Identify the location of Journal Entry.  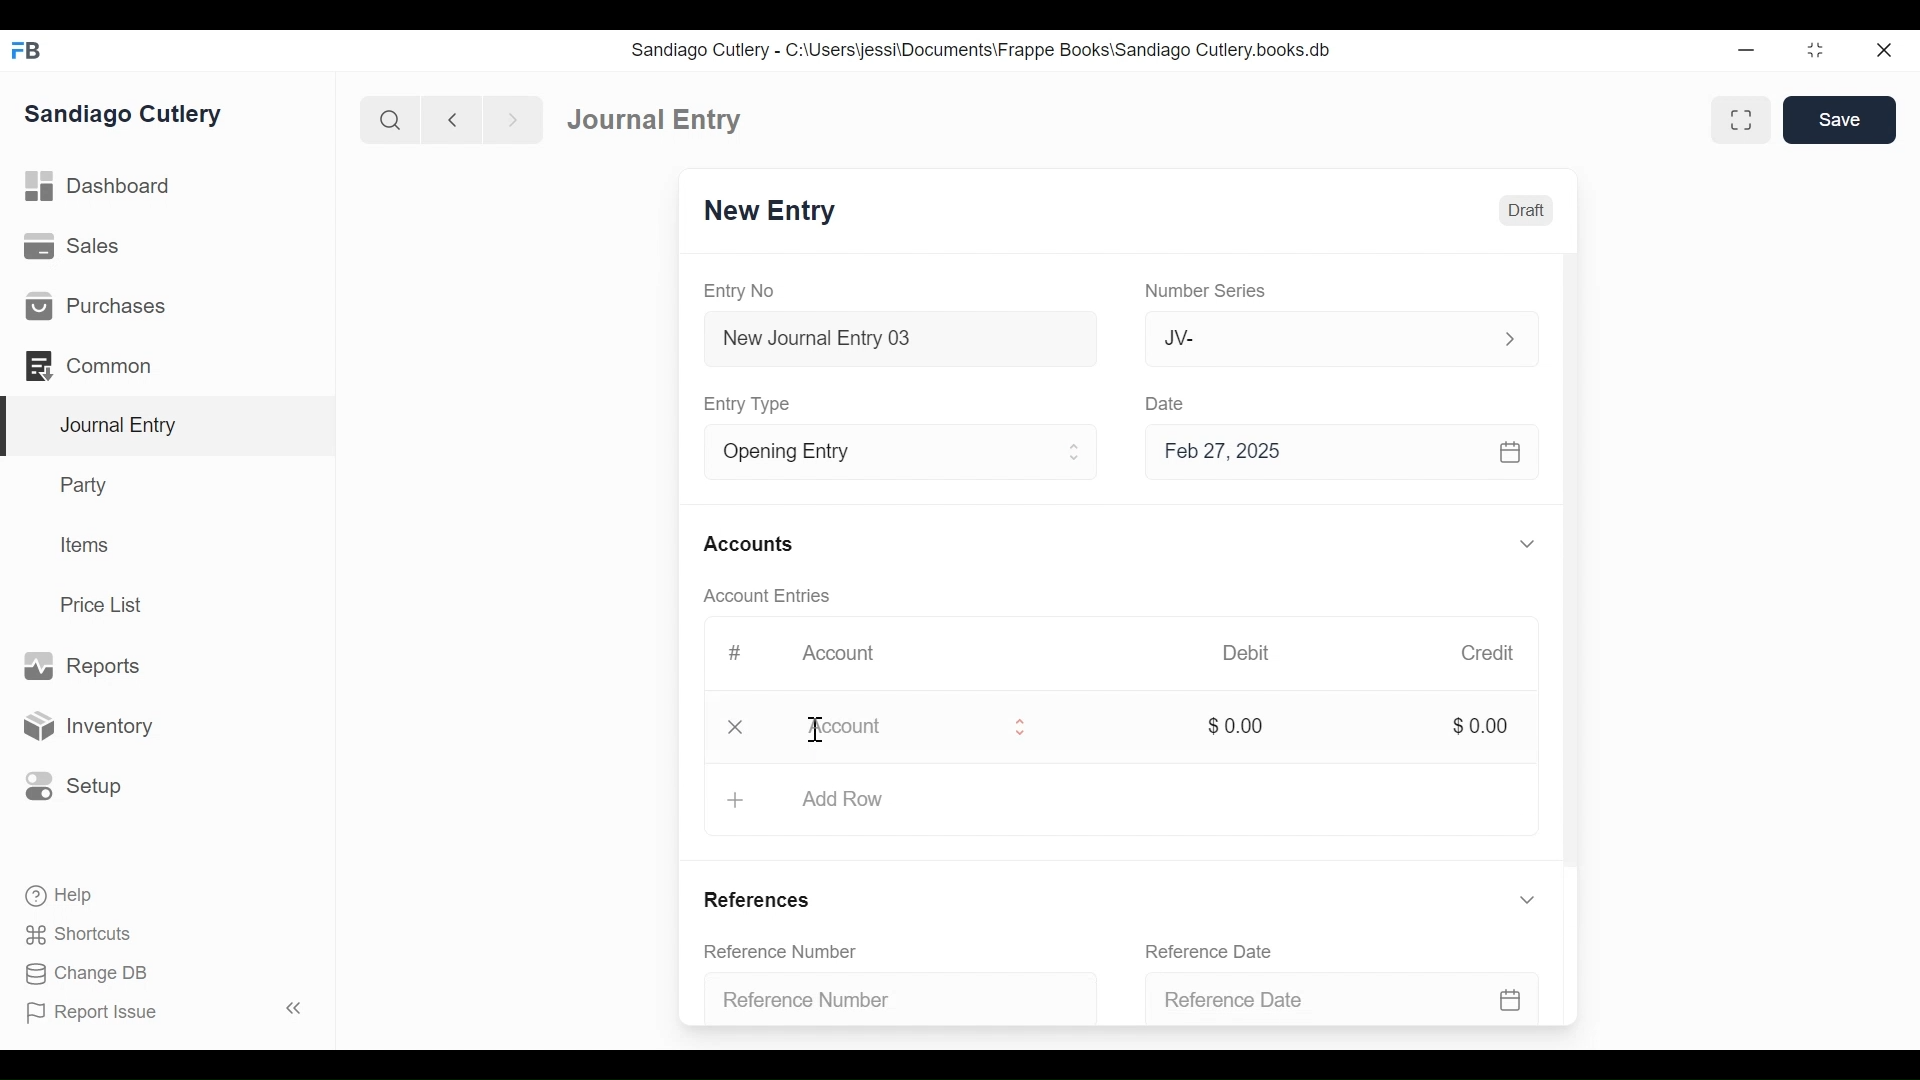
(164, 427).